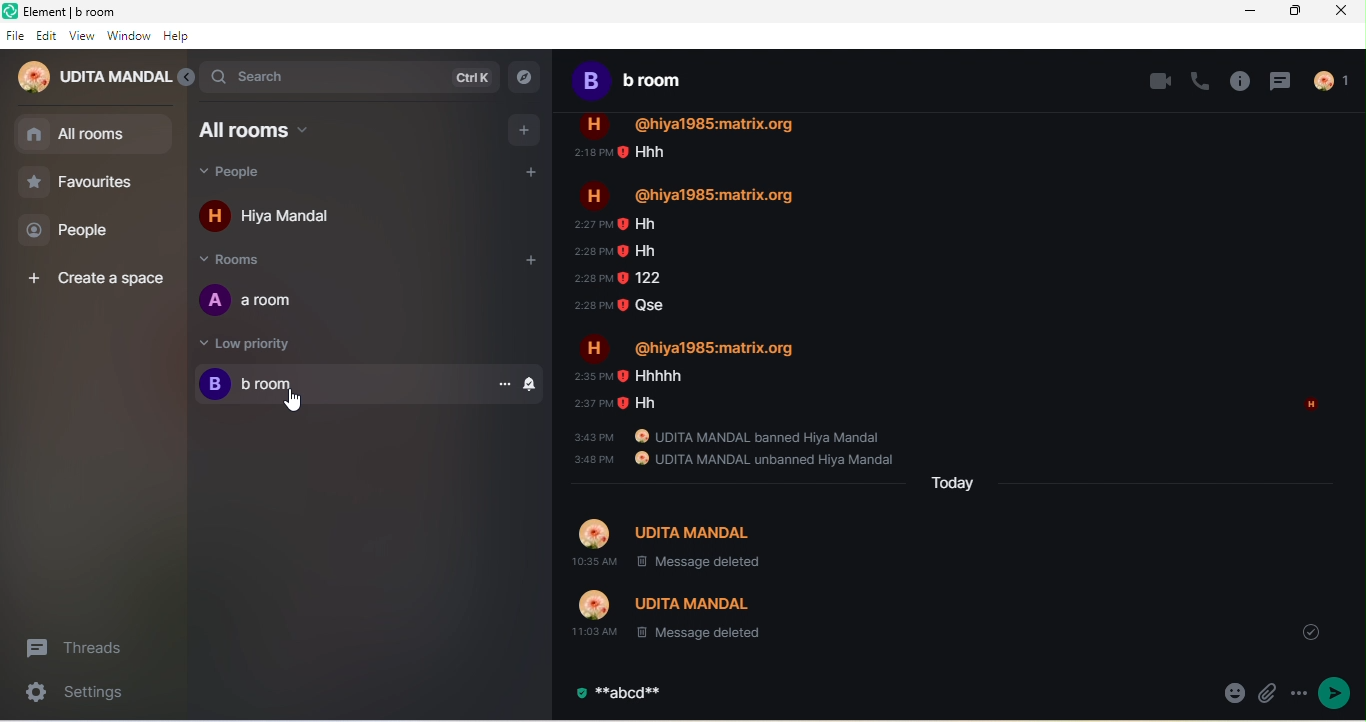 Image resolution: width=1366 pixels, height=722 pixels. I want to click on room info, so click(1240, 81).